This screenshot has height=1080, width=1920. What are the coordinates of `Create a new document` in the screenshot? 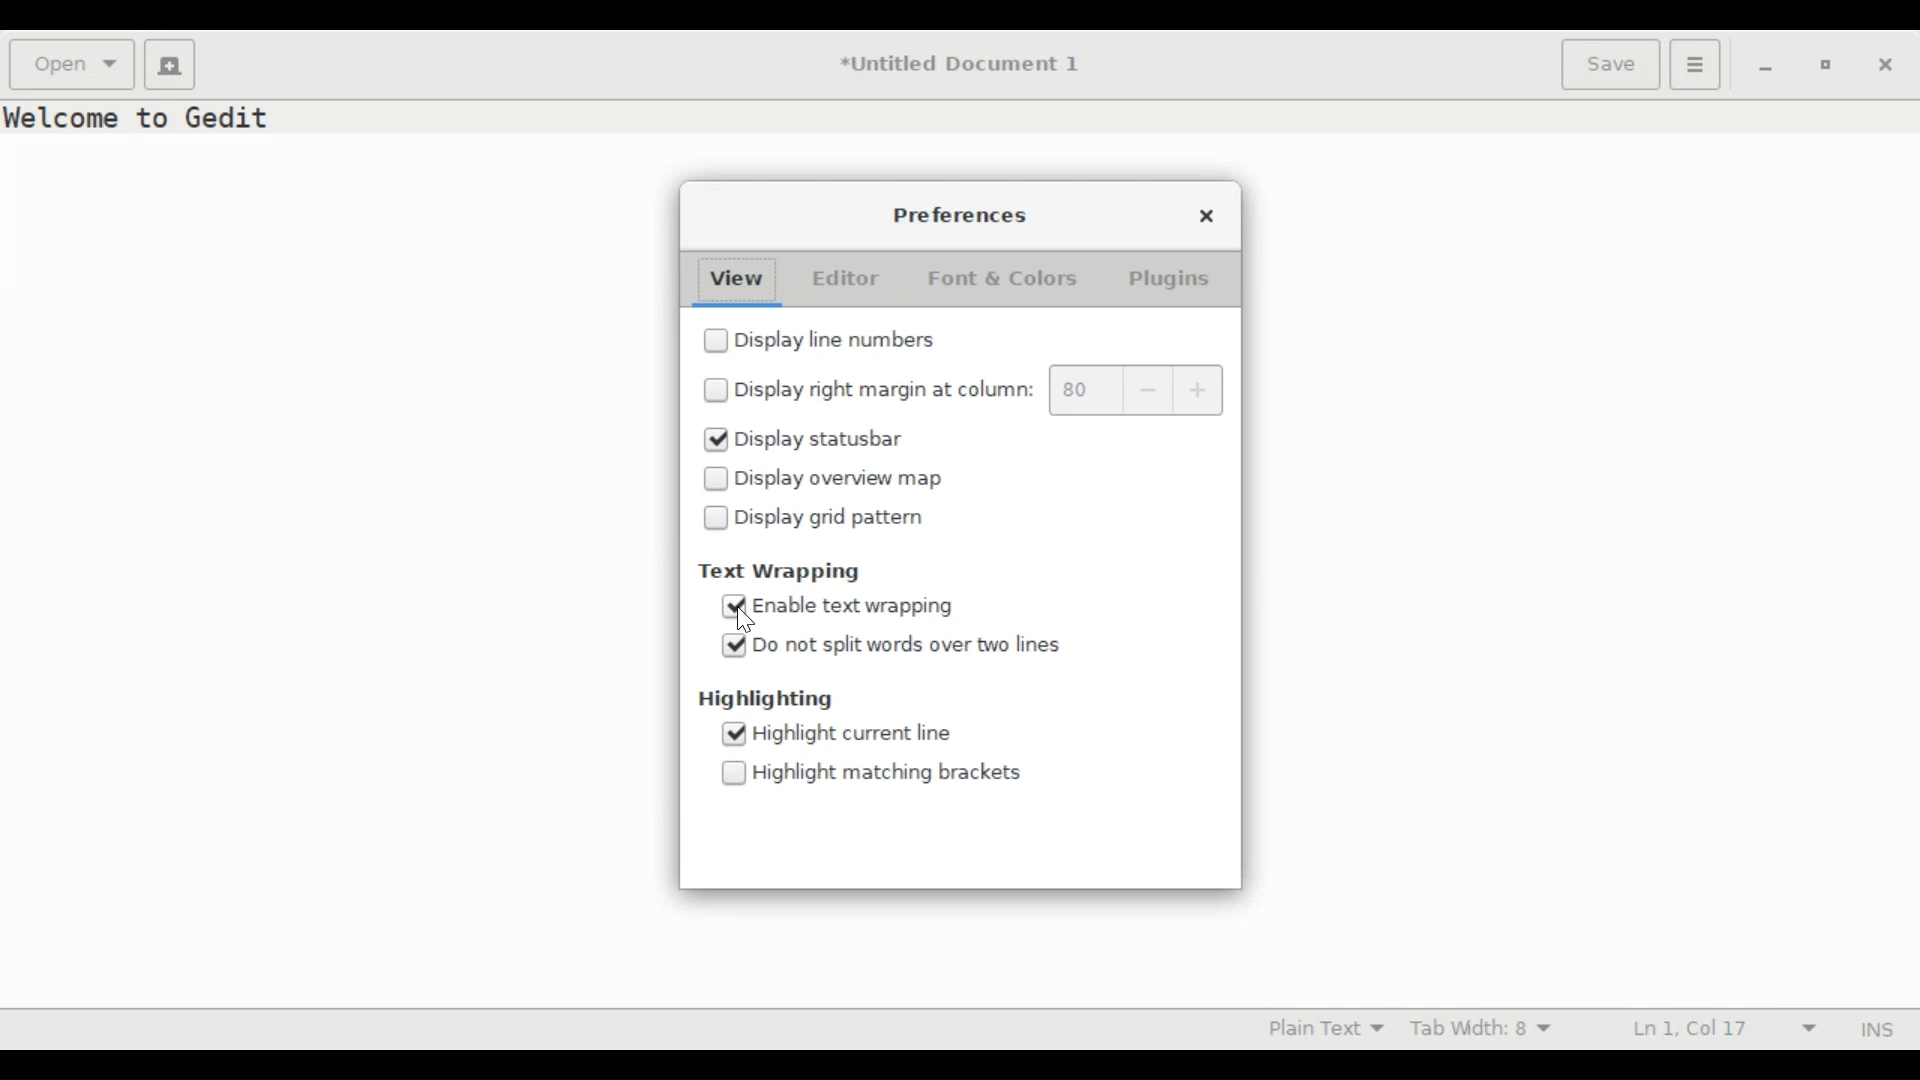 It's located at (167, 63).